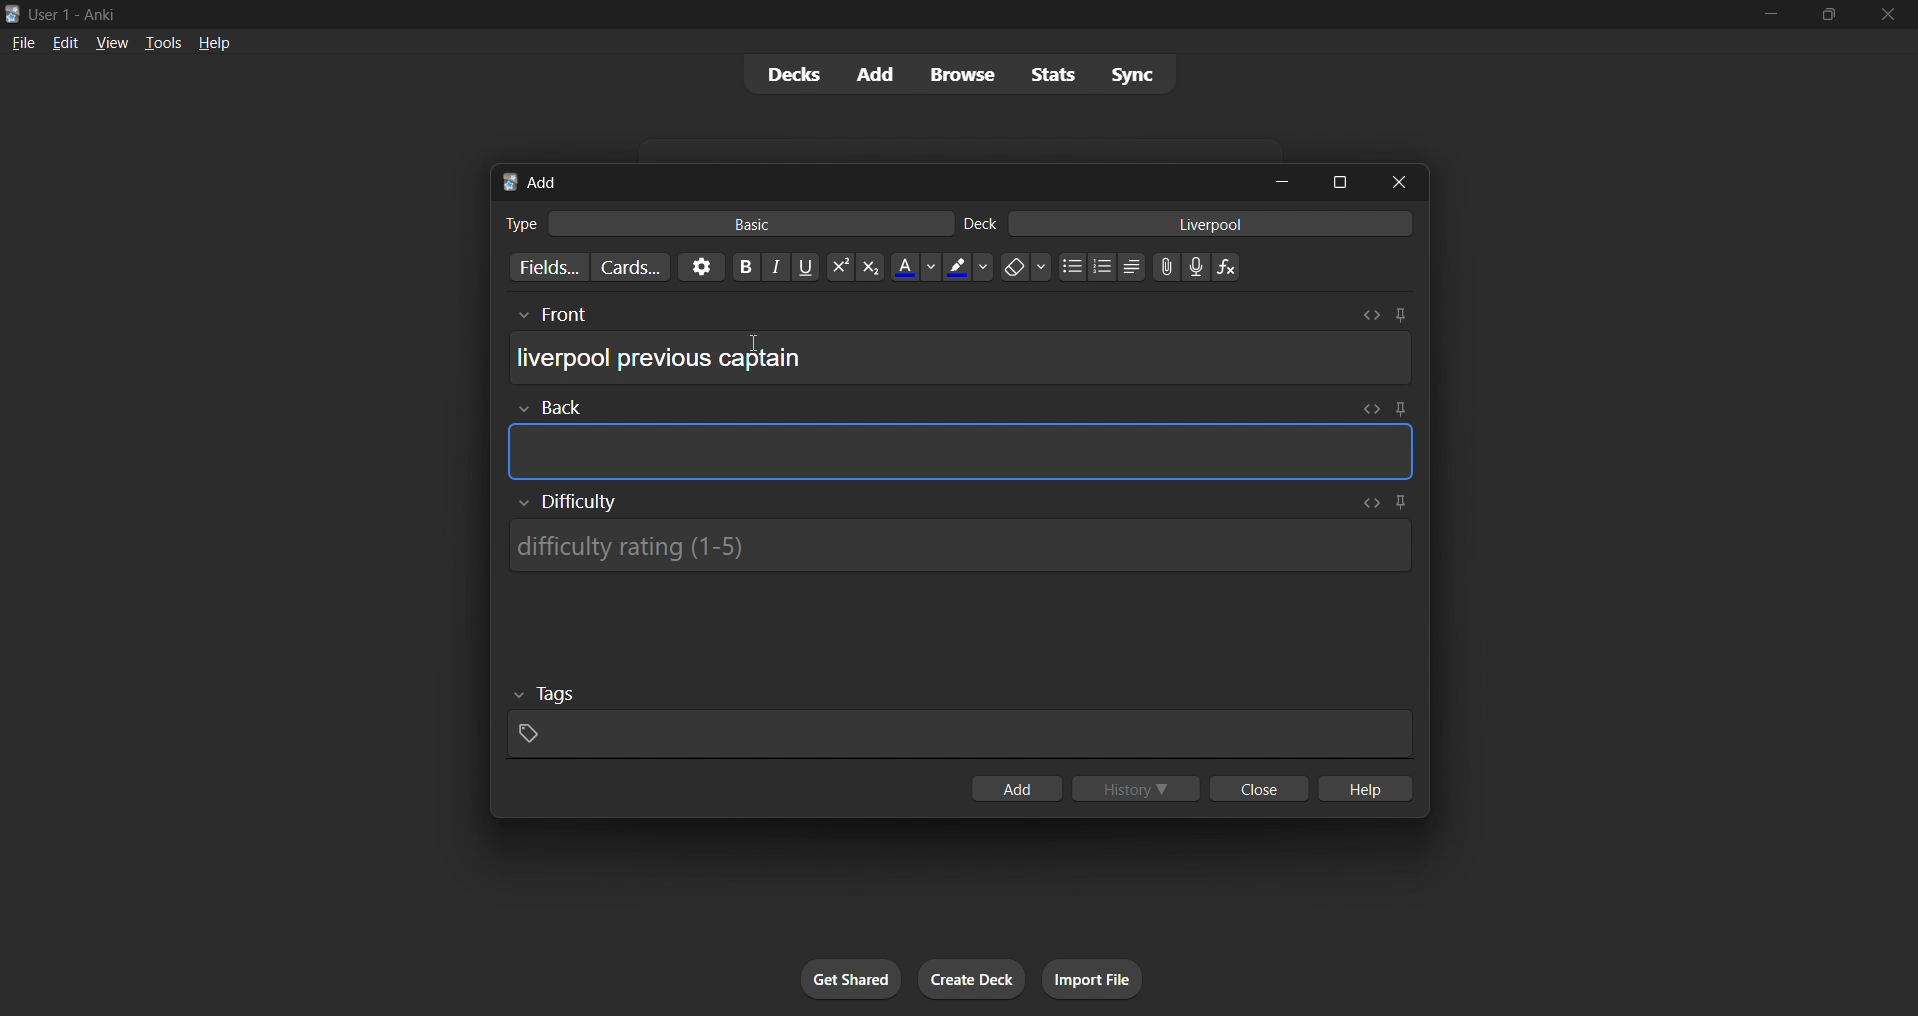  What do you see at coordinates (853, 980) in the screenshot?
I see `get shared` at bounding box center [853, 980].